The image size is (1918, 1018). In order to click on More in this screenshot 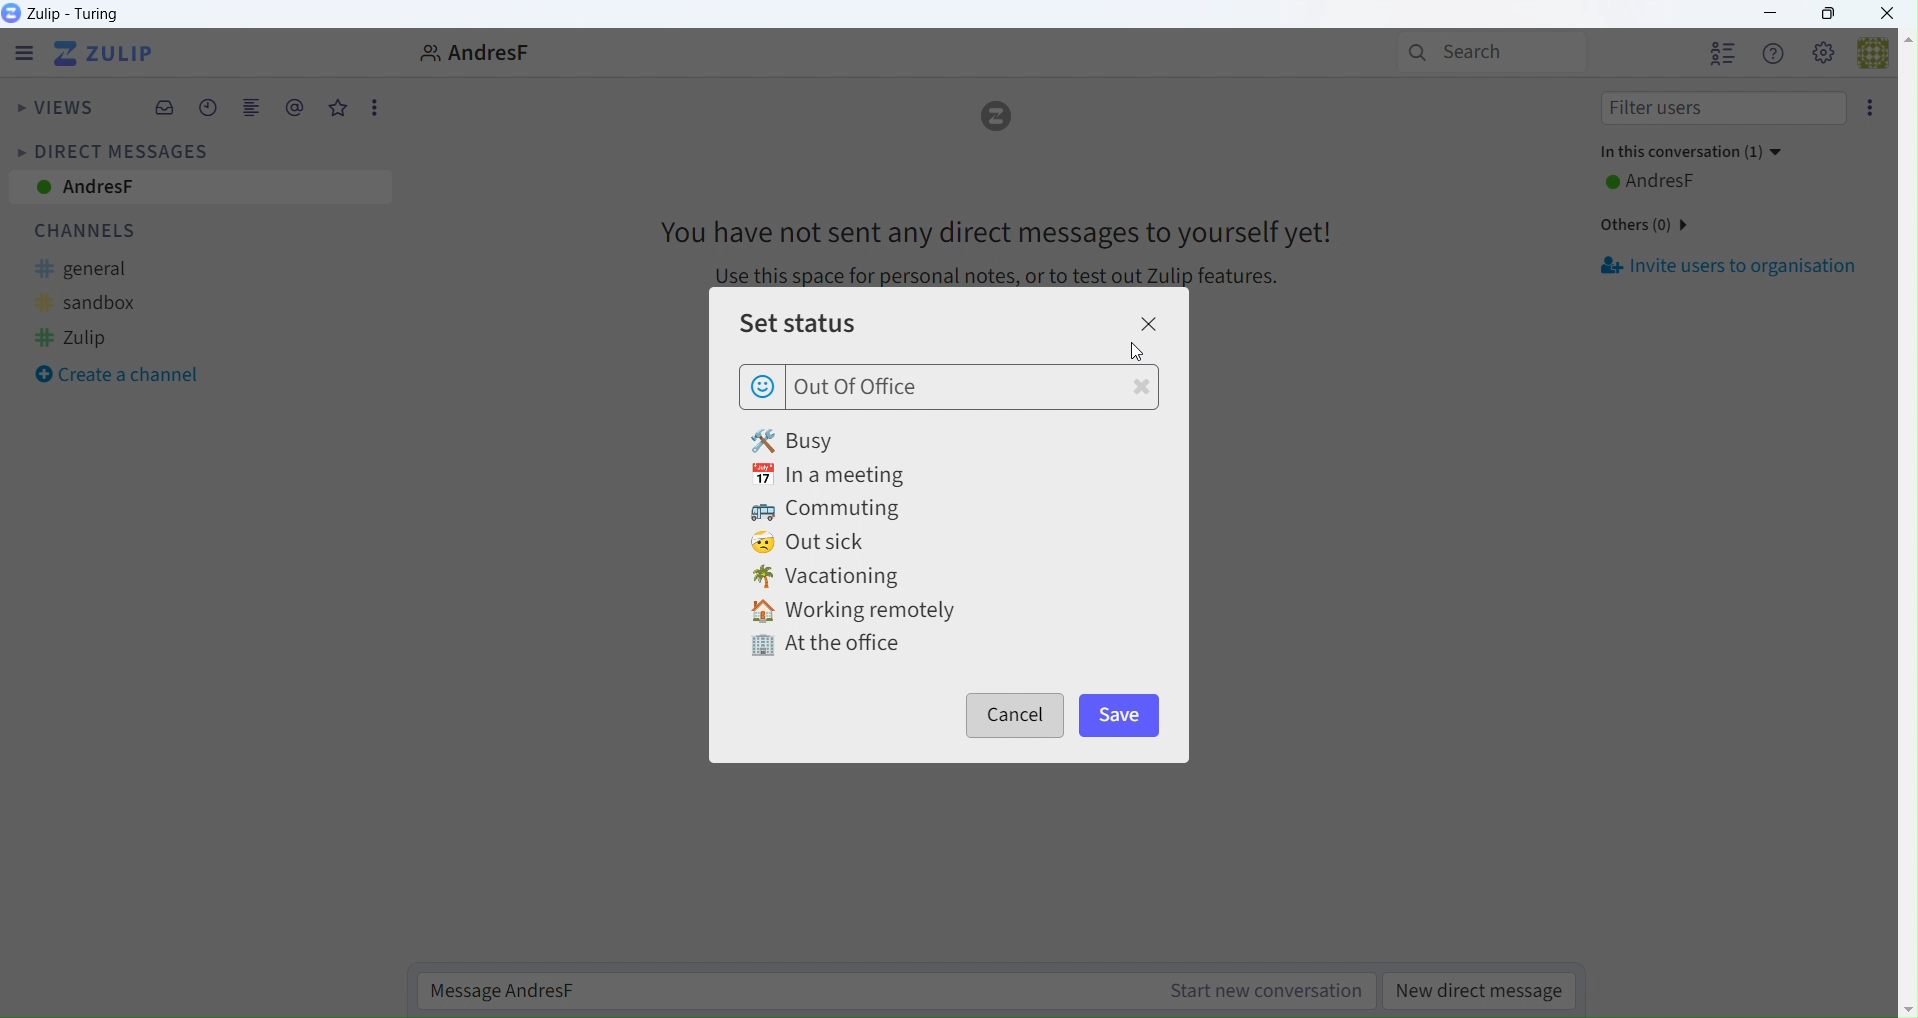, I will do `click(1871, 110)`.